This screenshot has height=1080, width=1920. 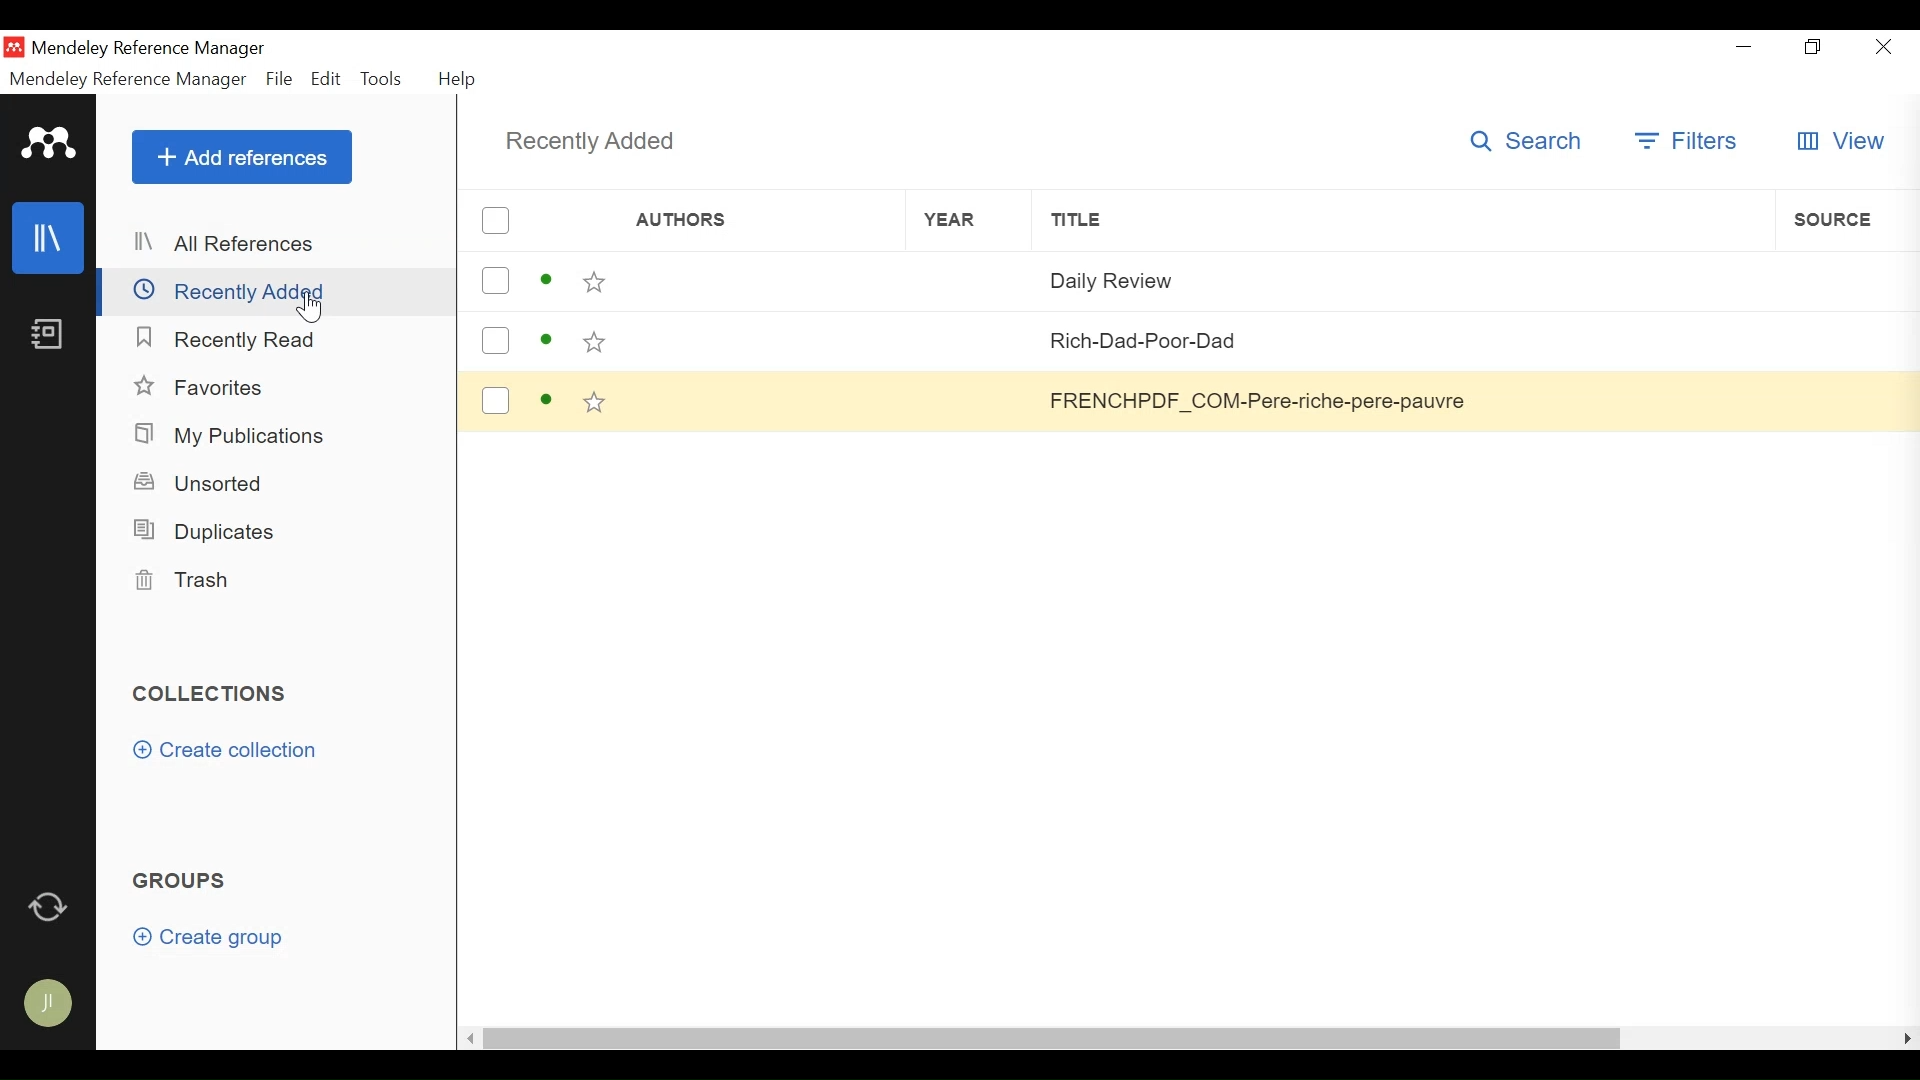 What do you see at coordinates (1395, 399) in the screenshot?
I see `Title` at bounding box center [1395, 399].